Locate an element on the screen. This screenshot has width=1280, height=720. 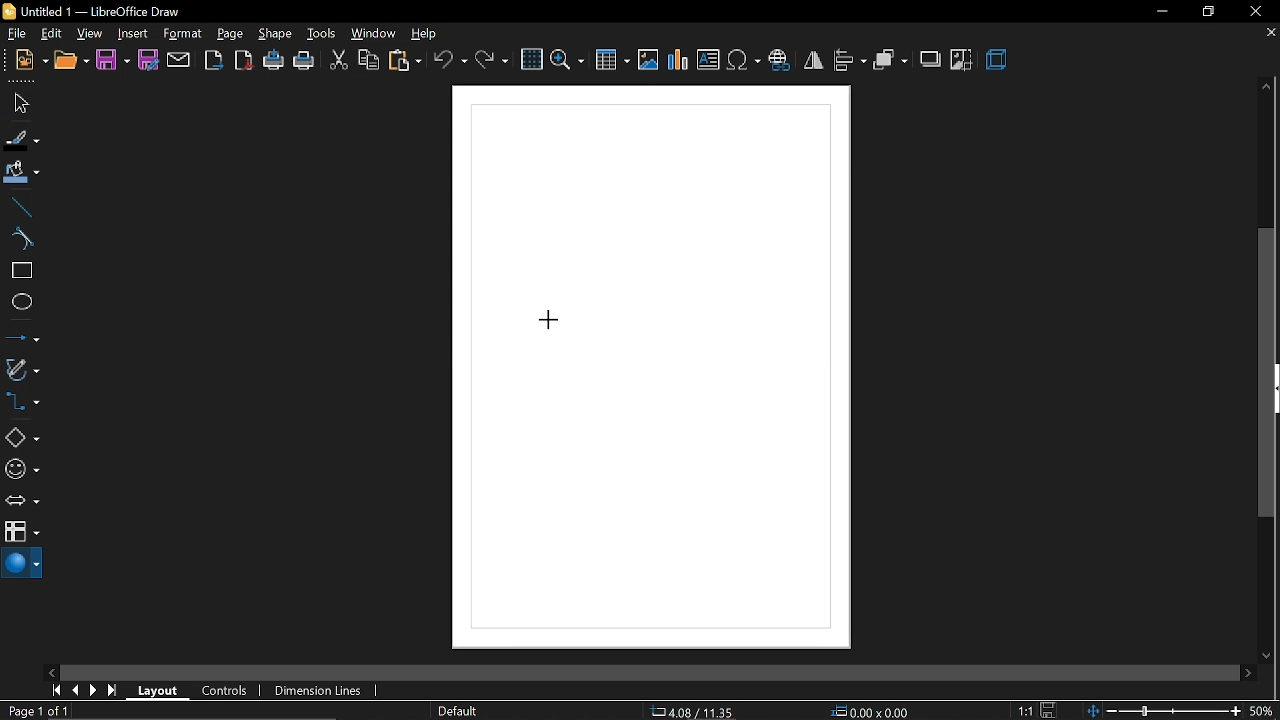
rectangle is located at coordinates (19, 270).